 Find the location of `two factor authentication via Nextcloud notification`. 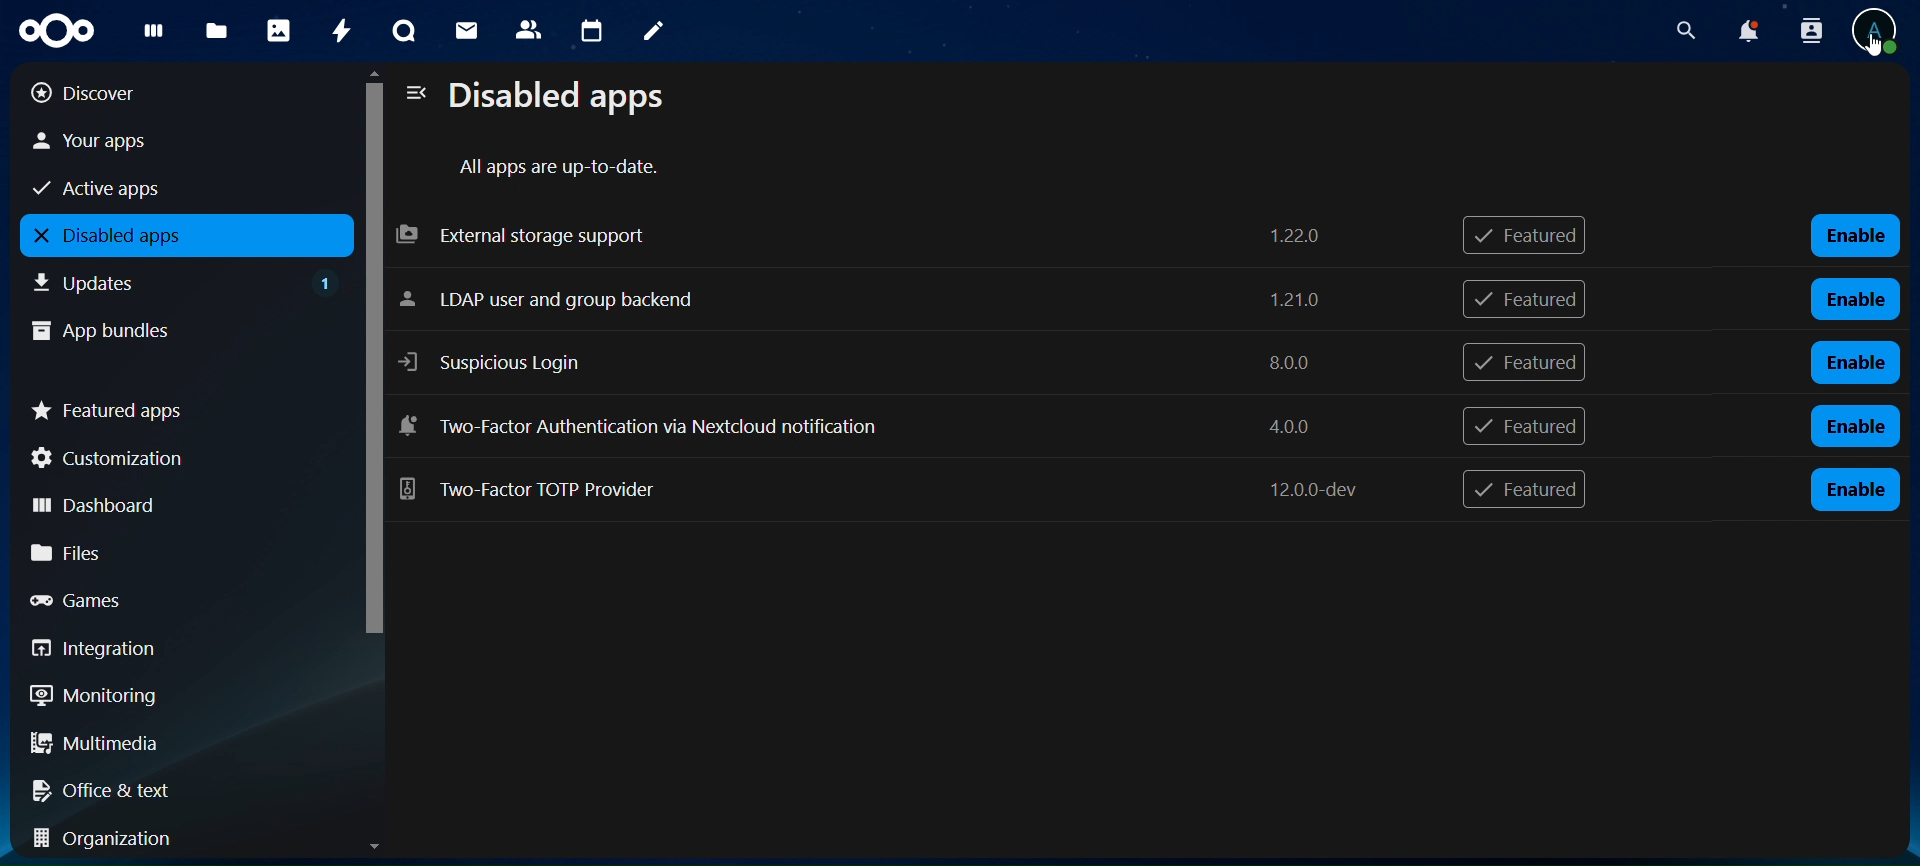

two factor authentication via Nextcloud notification is located at coordinates (881, 487).